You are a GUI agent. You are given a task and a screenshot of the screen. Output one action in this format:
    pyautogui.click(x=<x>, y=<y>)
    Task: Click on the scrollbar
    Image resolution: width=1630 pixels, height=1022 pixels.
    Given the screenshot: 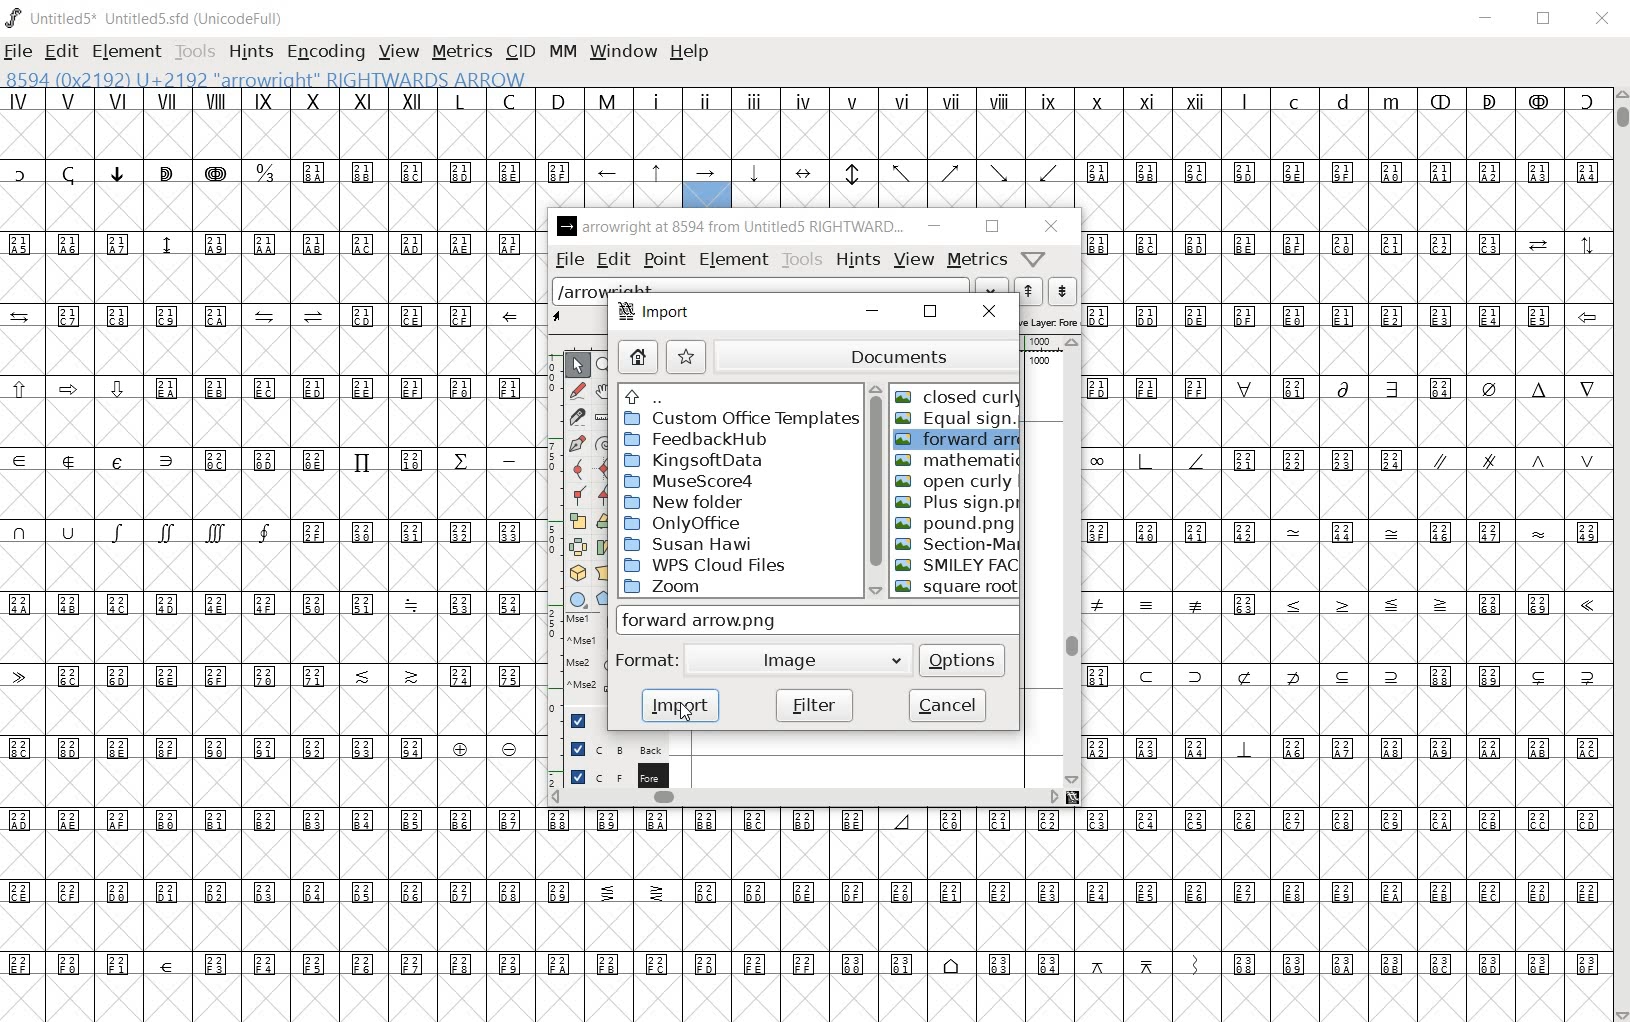 What is the action you would take?
    pyautogui.click(x=1072, y=561)
    